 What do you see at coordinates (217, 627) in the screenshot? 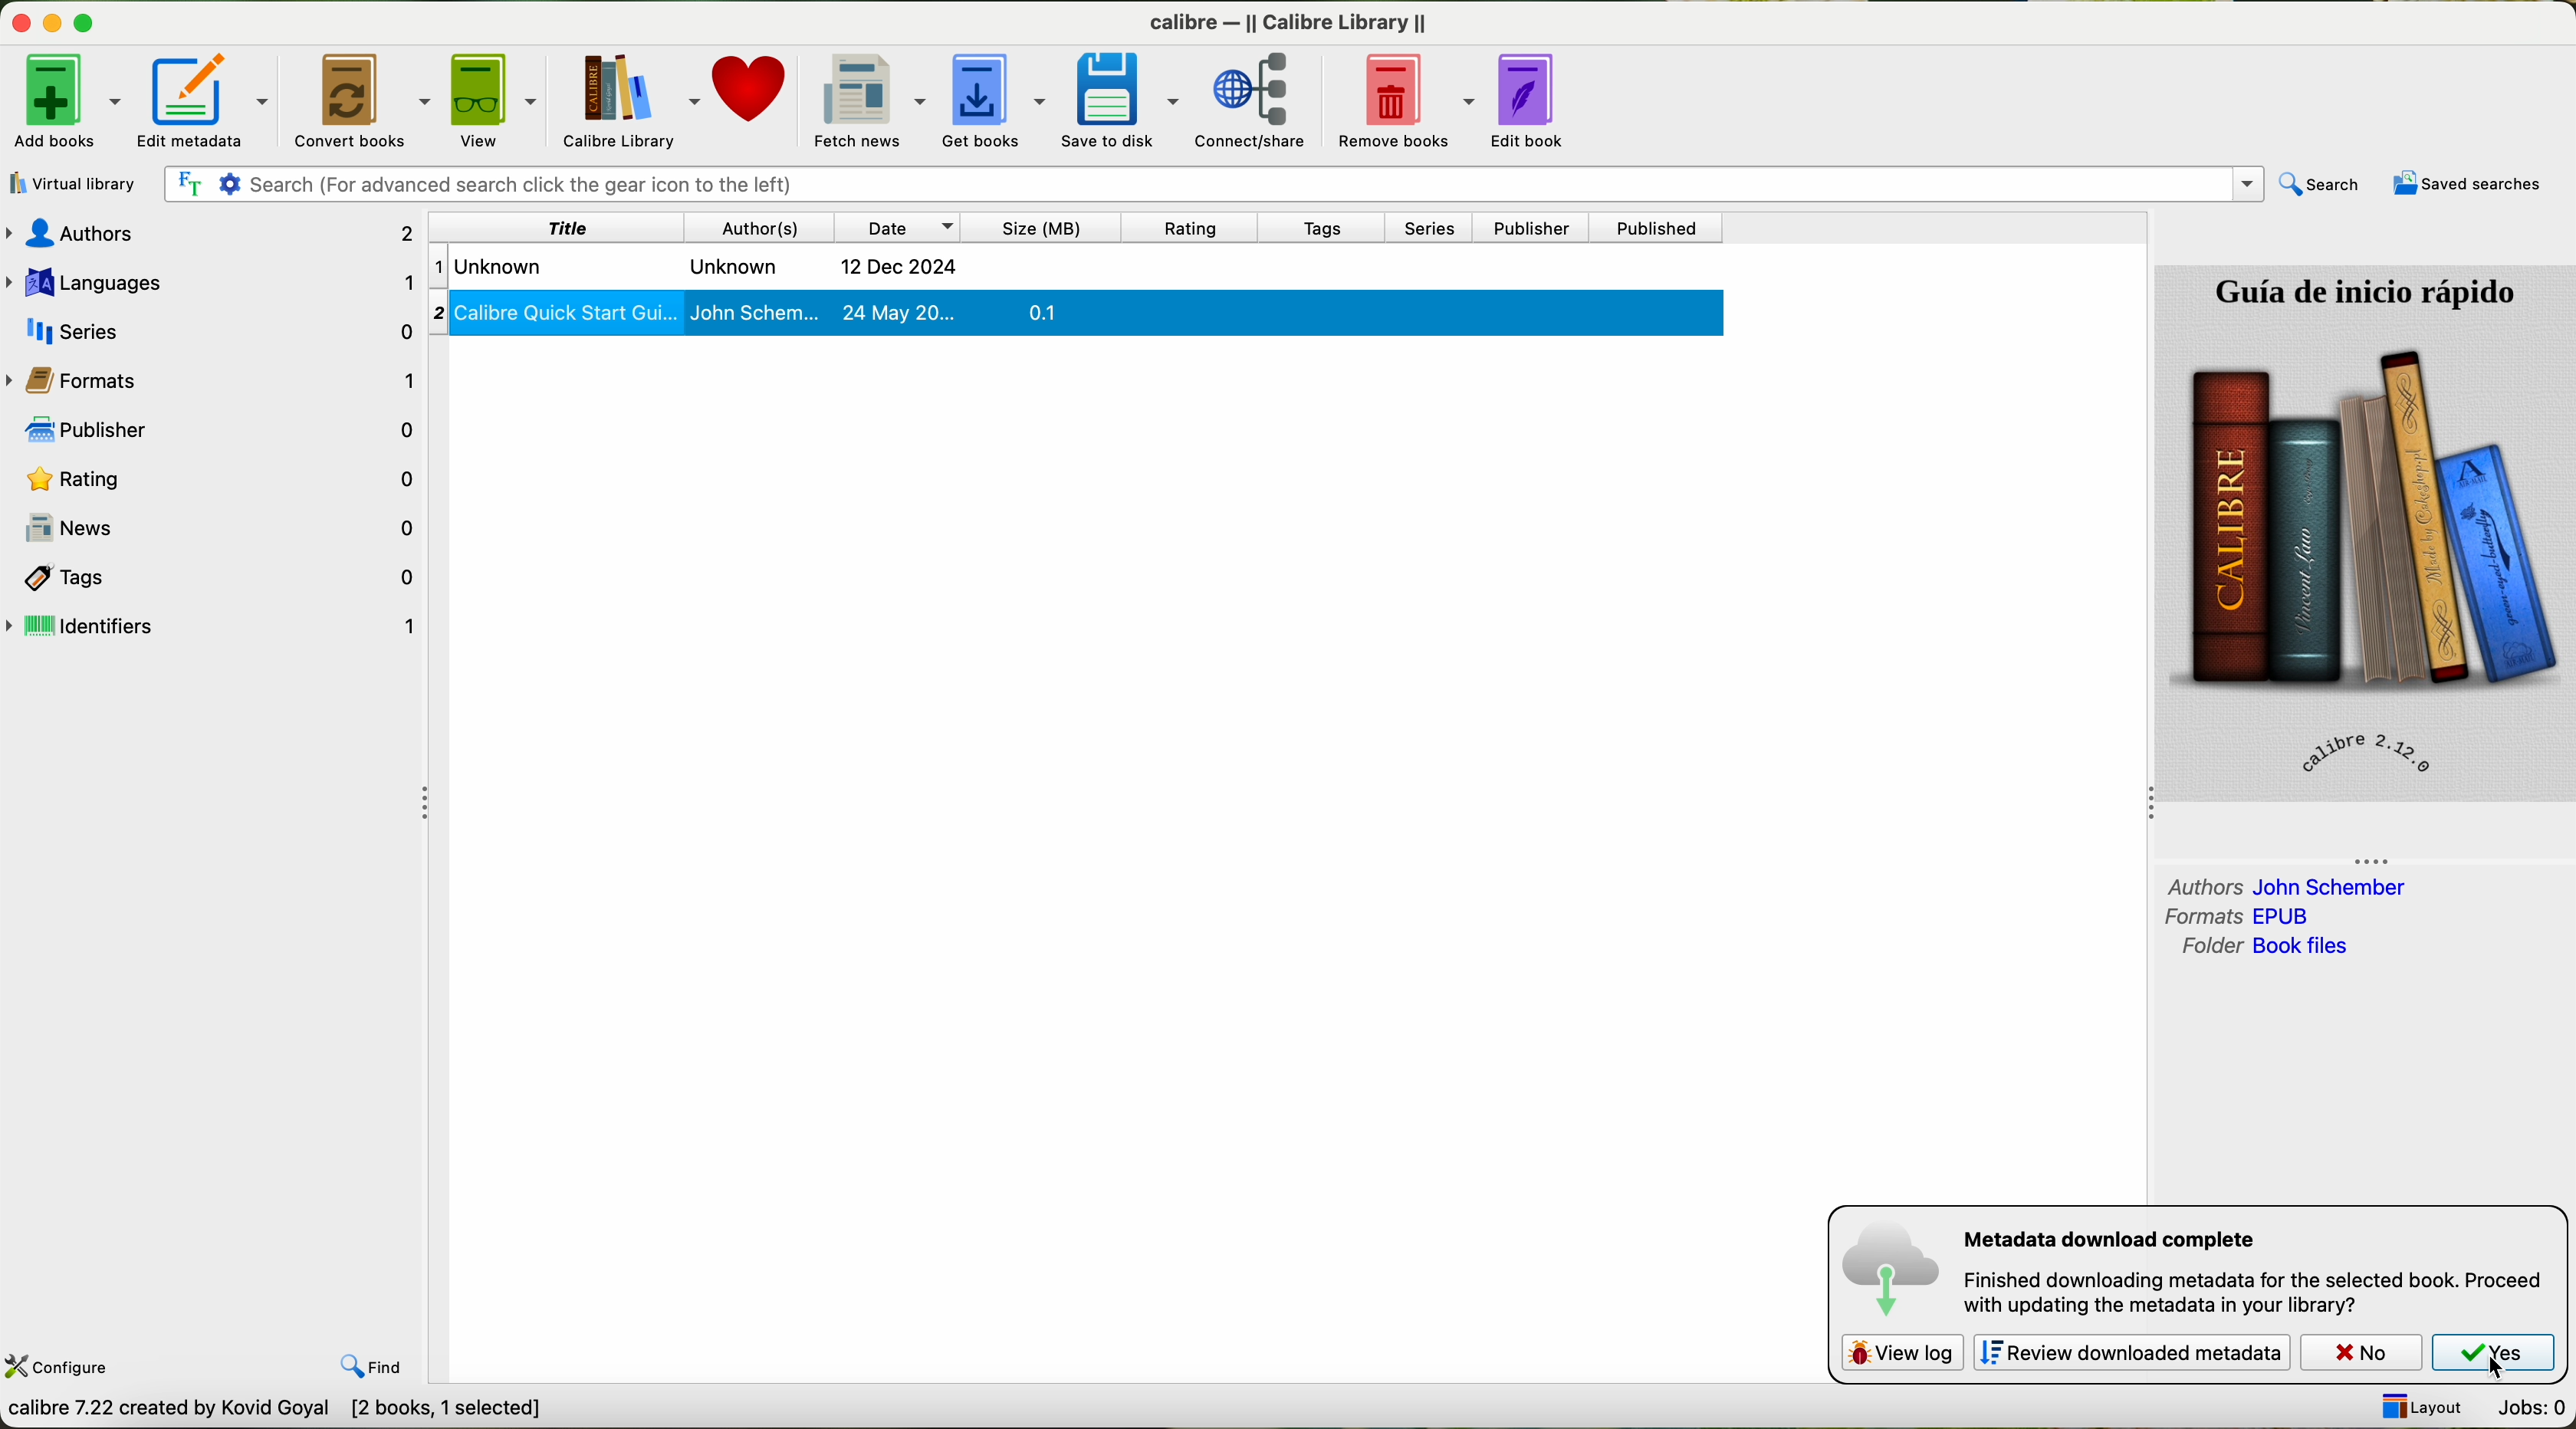
I see `identifiers` at bounding box center [217, 627].